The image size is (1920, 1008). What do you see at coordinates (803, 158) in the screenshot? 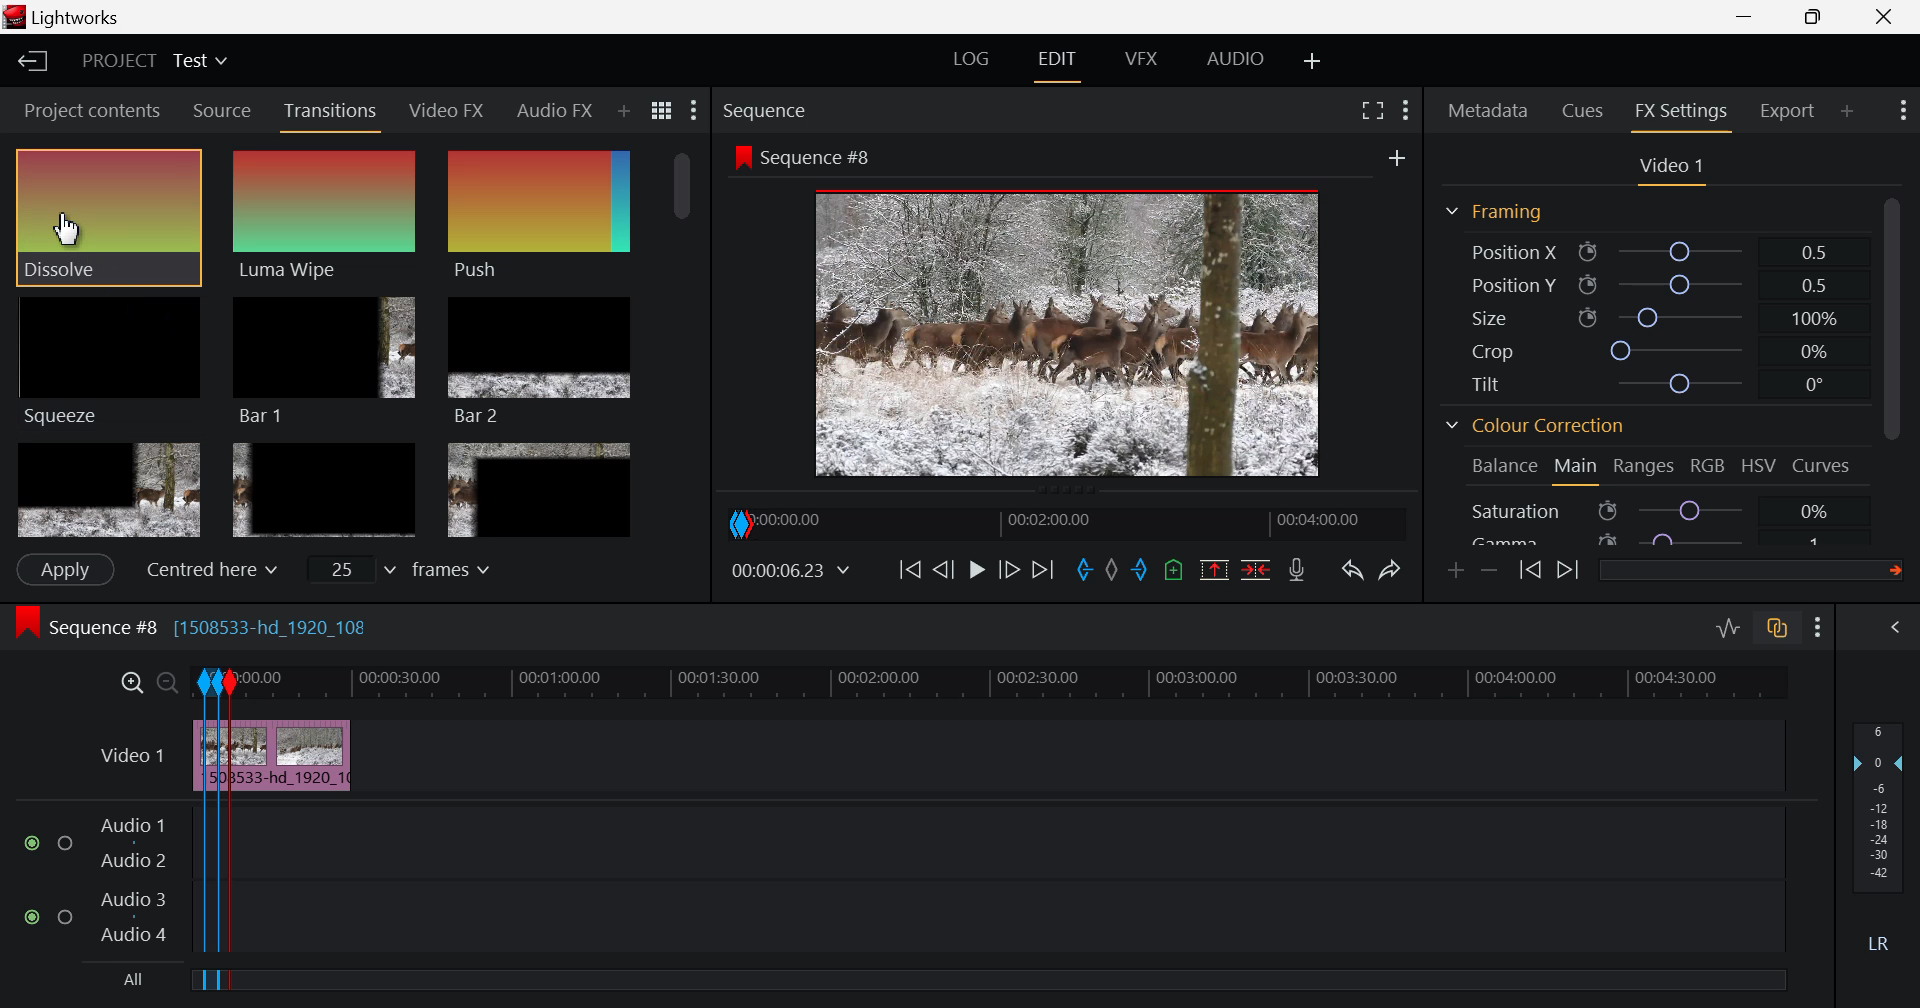
I see `Sequence #8` at bounding box center [803, 158].